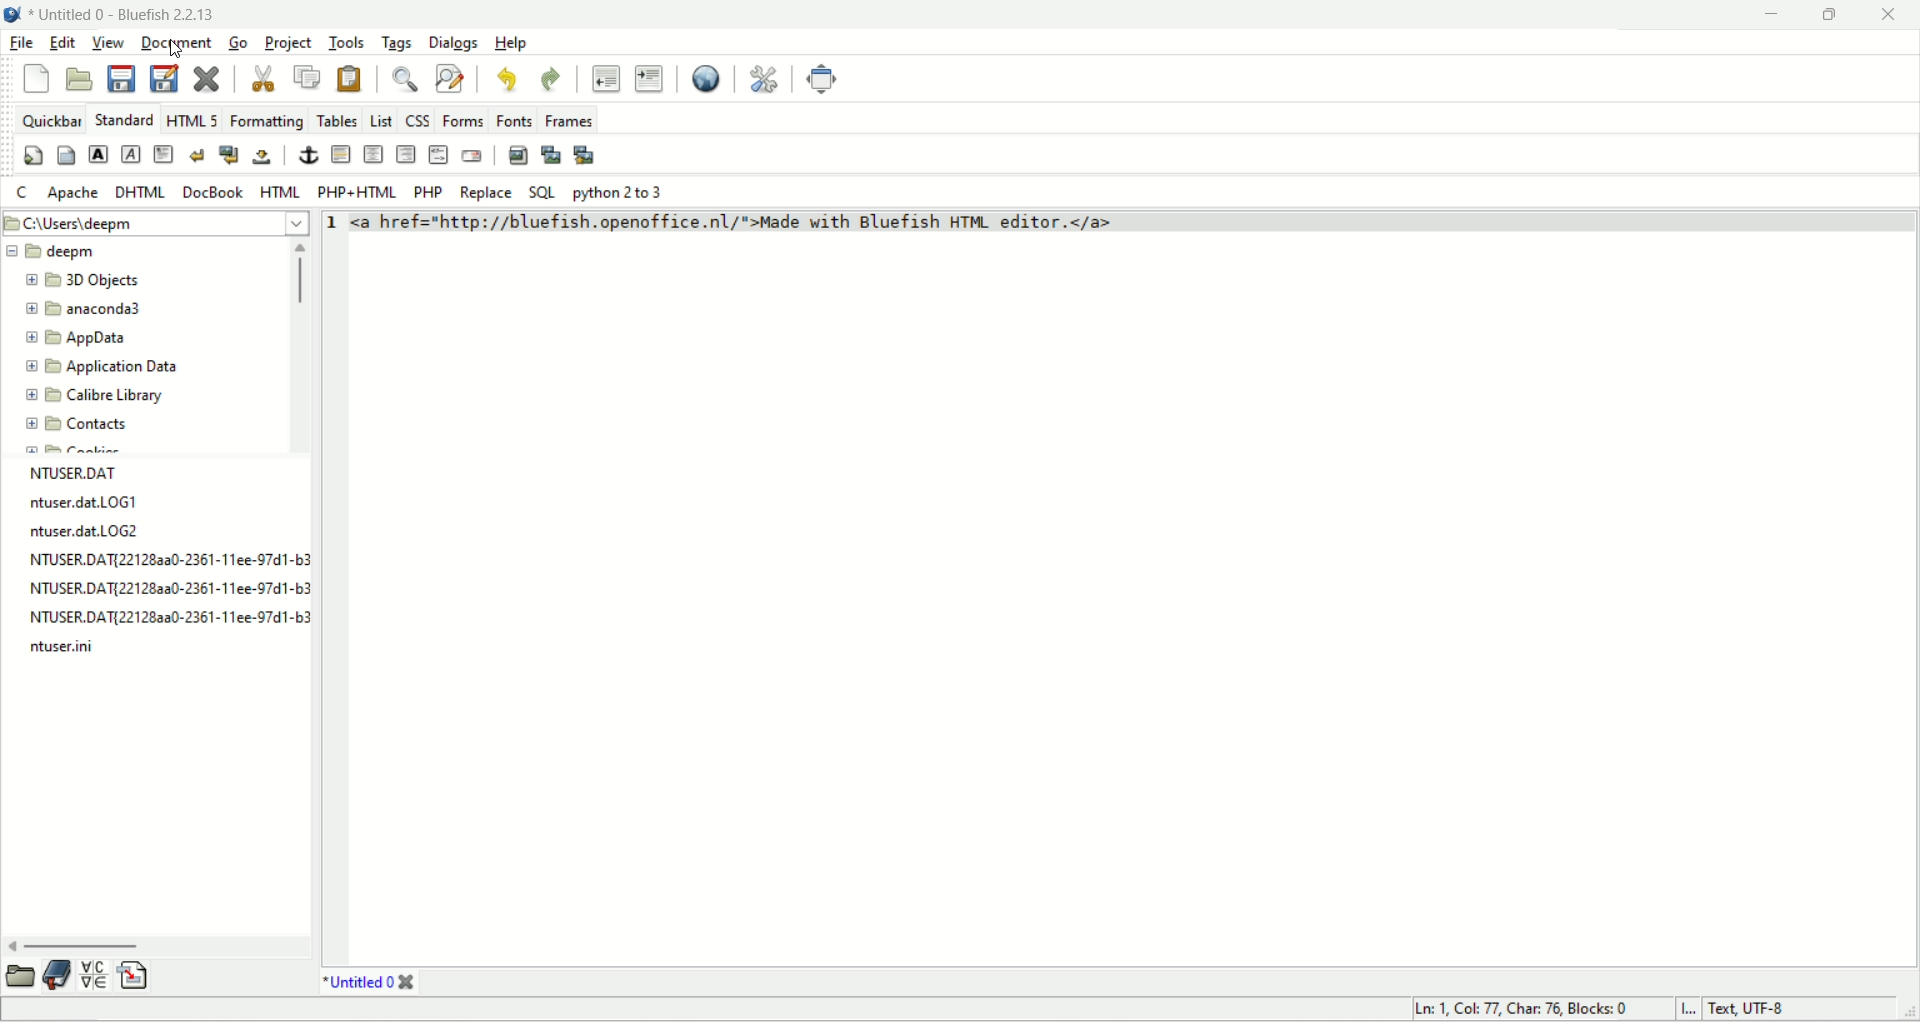 The image size is (1920, 1022). I want to click on insert image, so click(518, 156).